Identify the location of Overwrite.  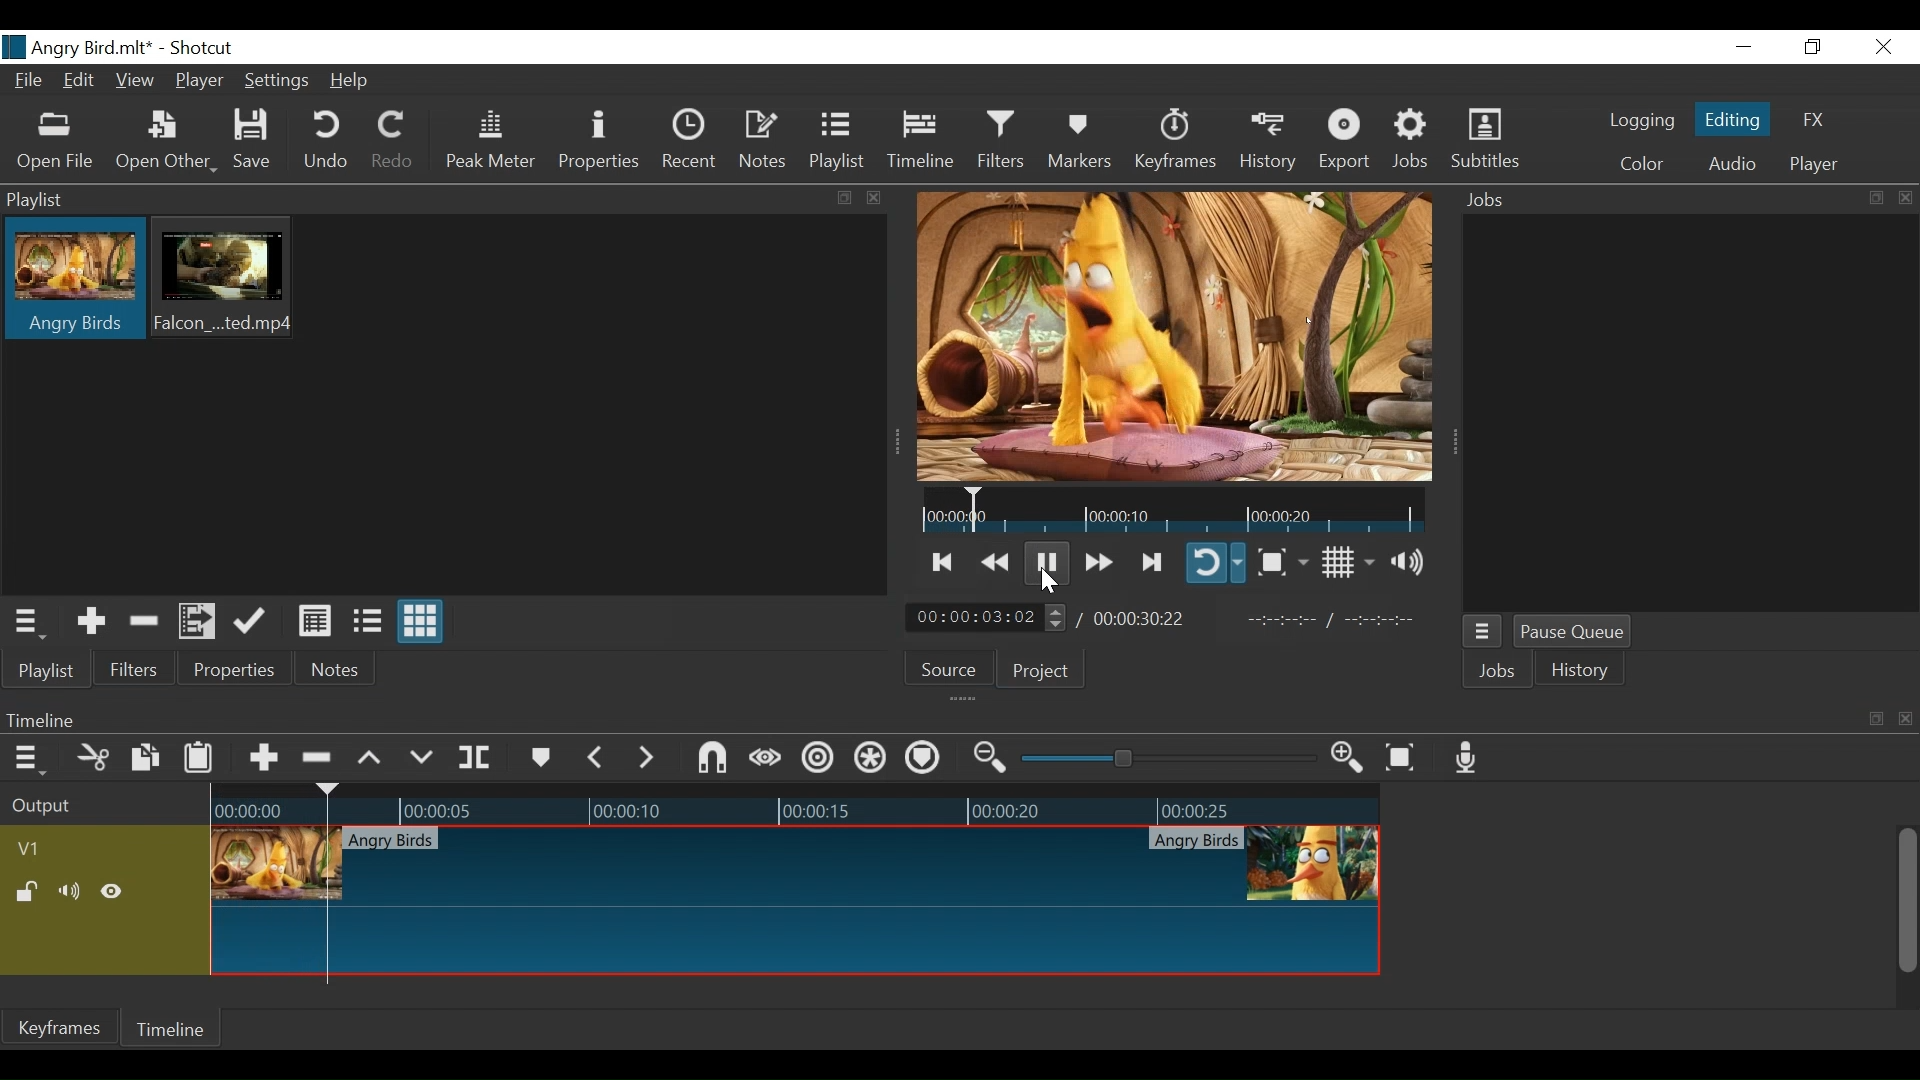
(421, 754).